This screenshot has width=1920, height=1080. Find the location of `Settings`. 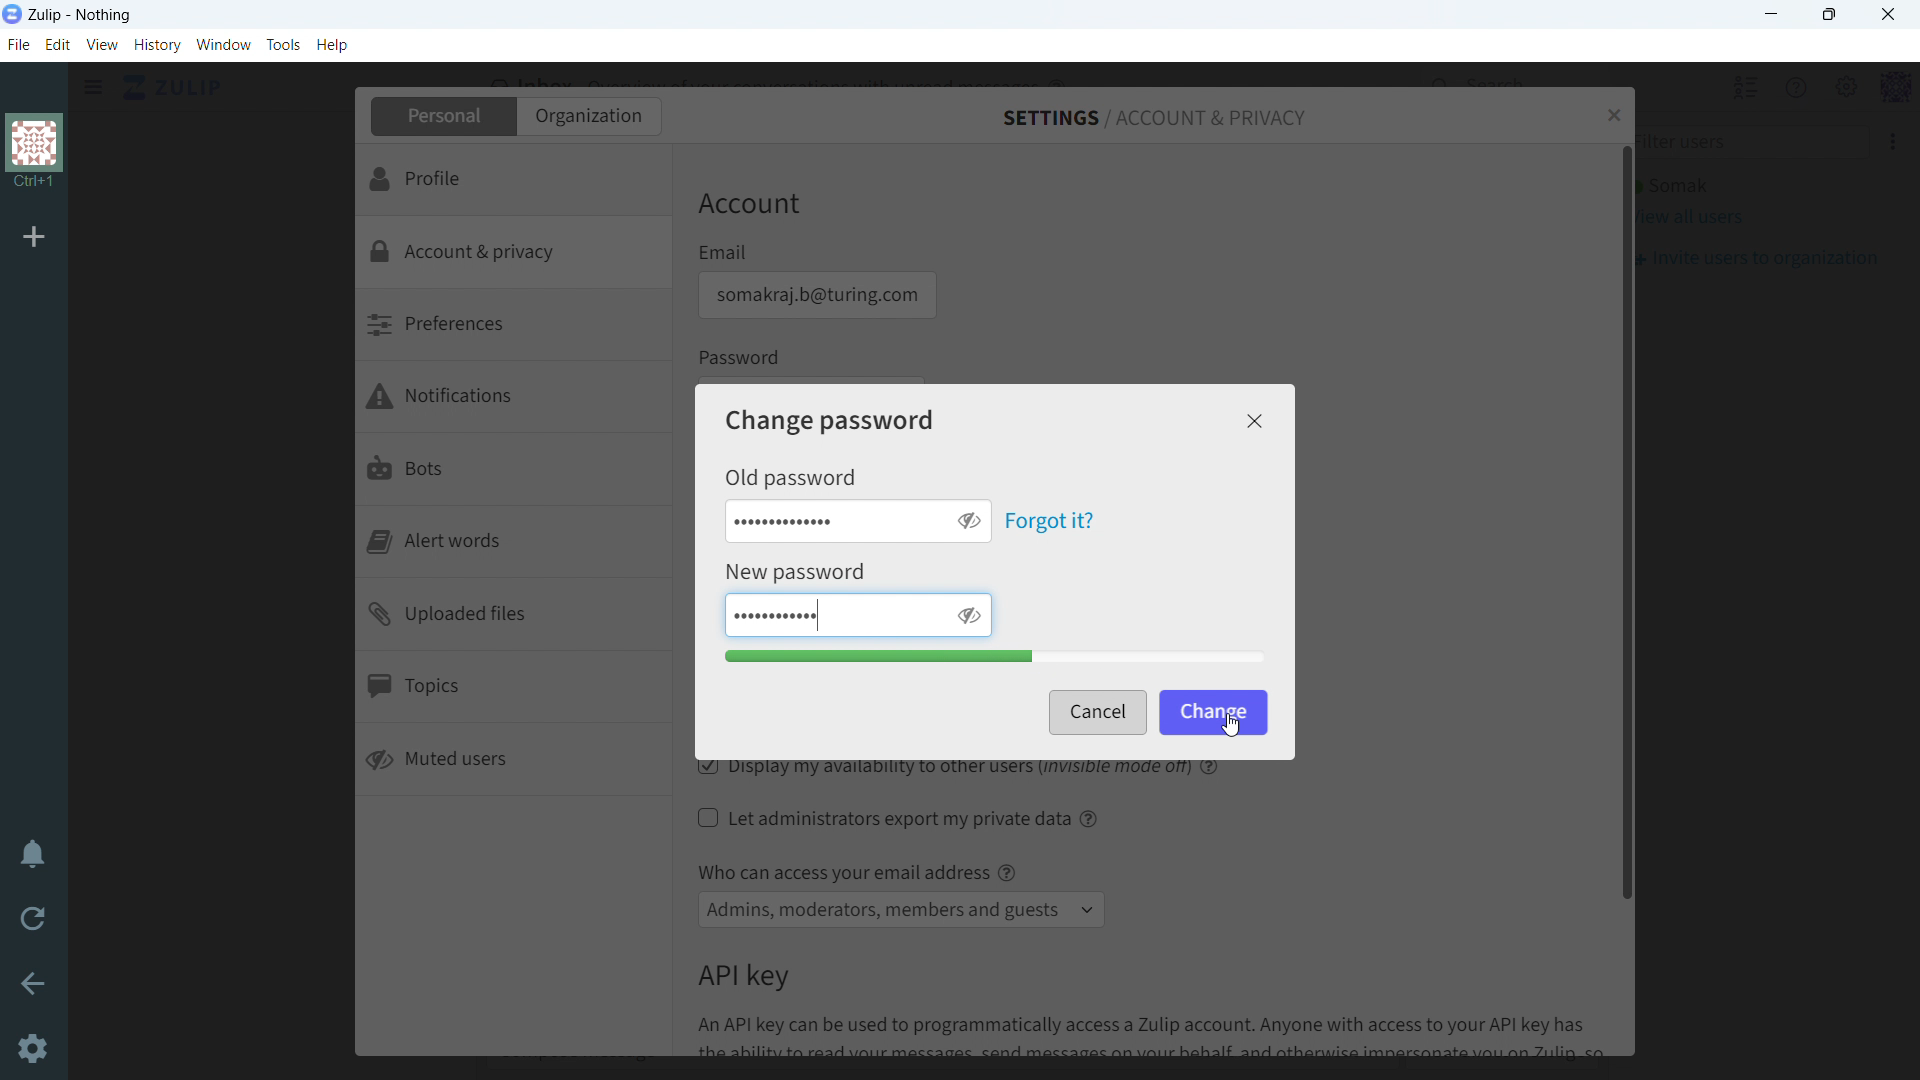

Settings is located at coordinates (34, 1048).